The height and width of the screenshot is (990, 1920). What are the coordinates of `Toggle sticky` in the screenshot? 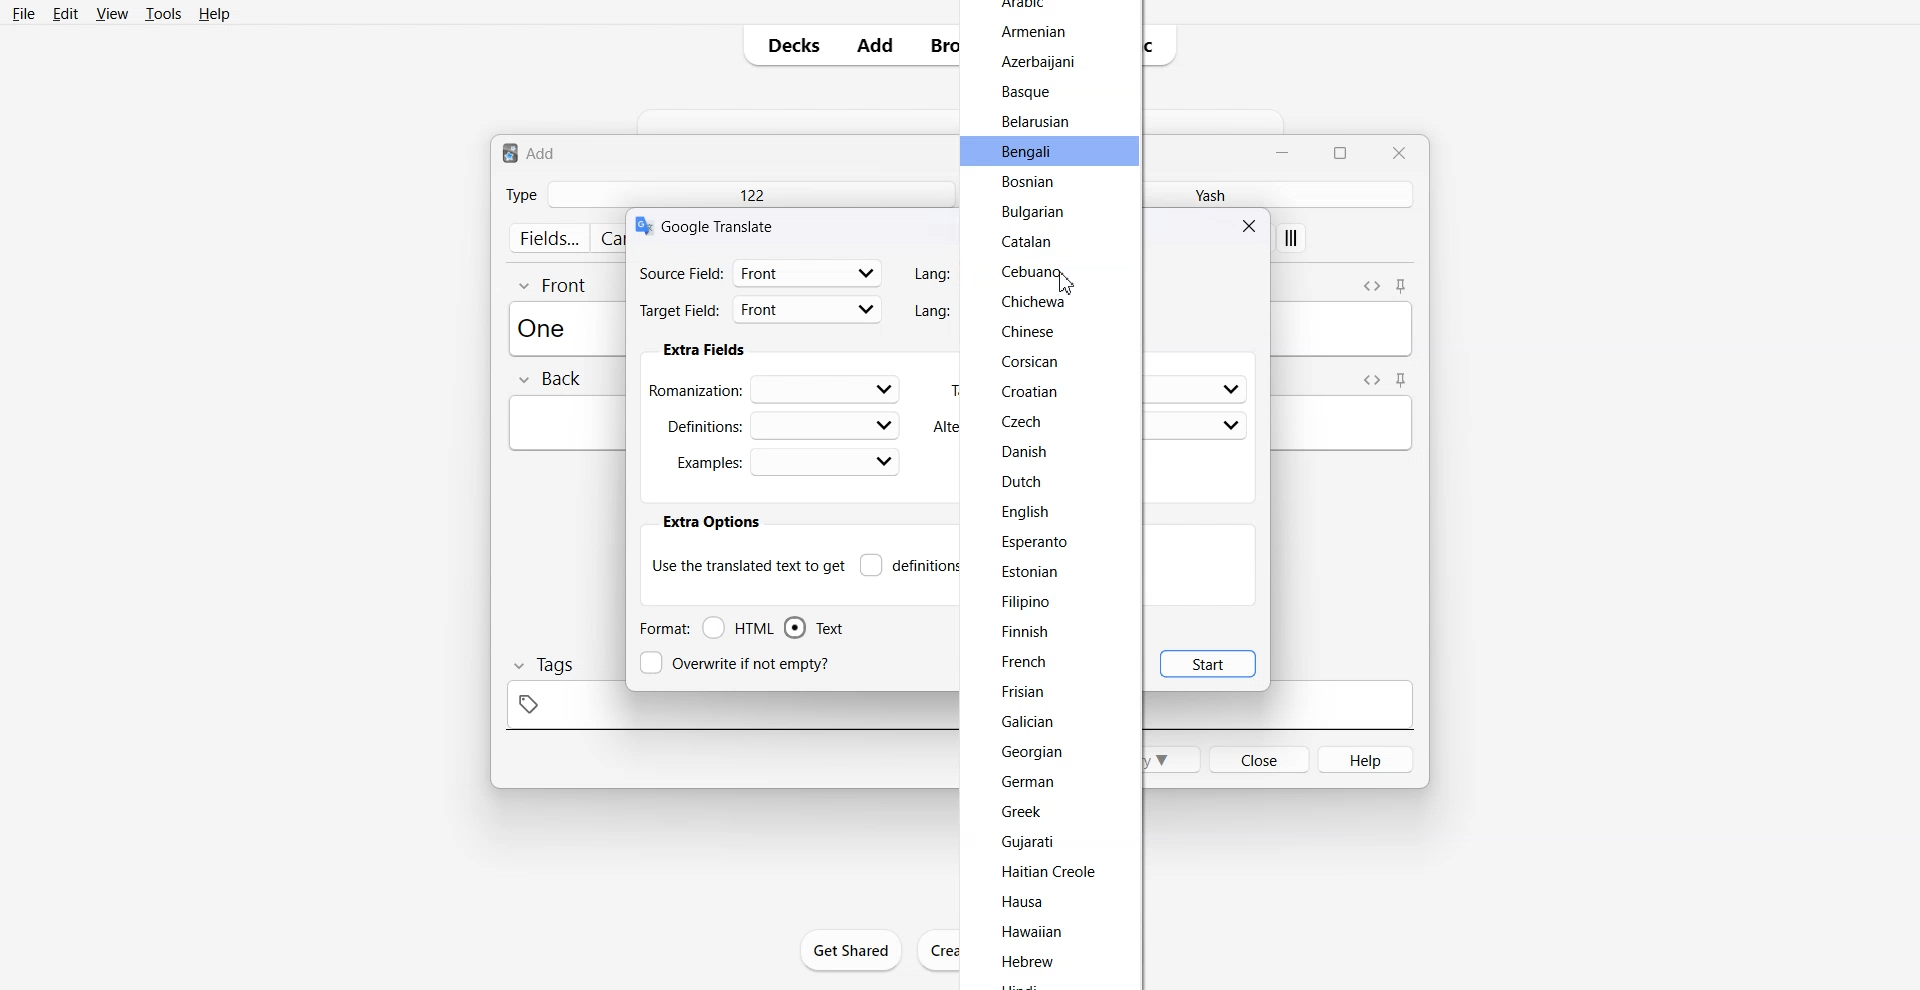 It's located at (1402, 380).